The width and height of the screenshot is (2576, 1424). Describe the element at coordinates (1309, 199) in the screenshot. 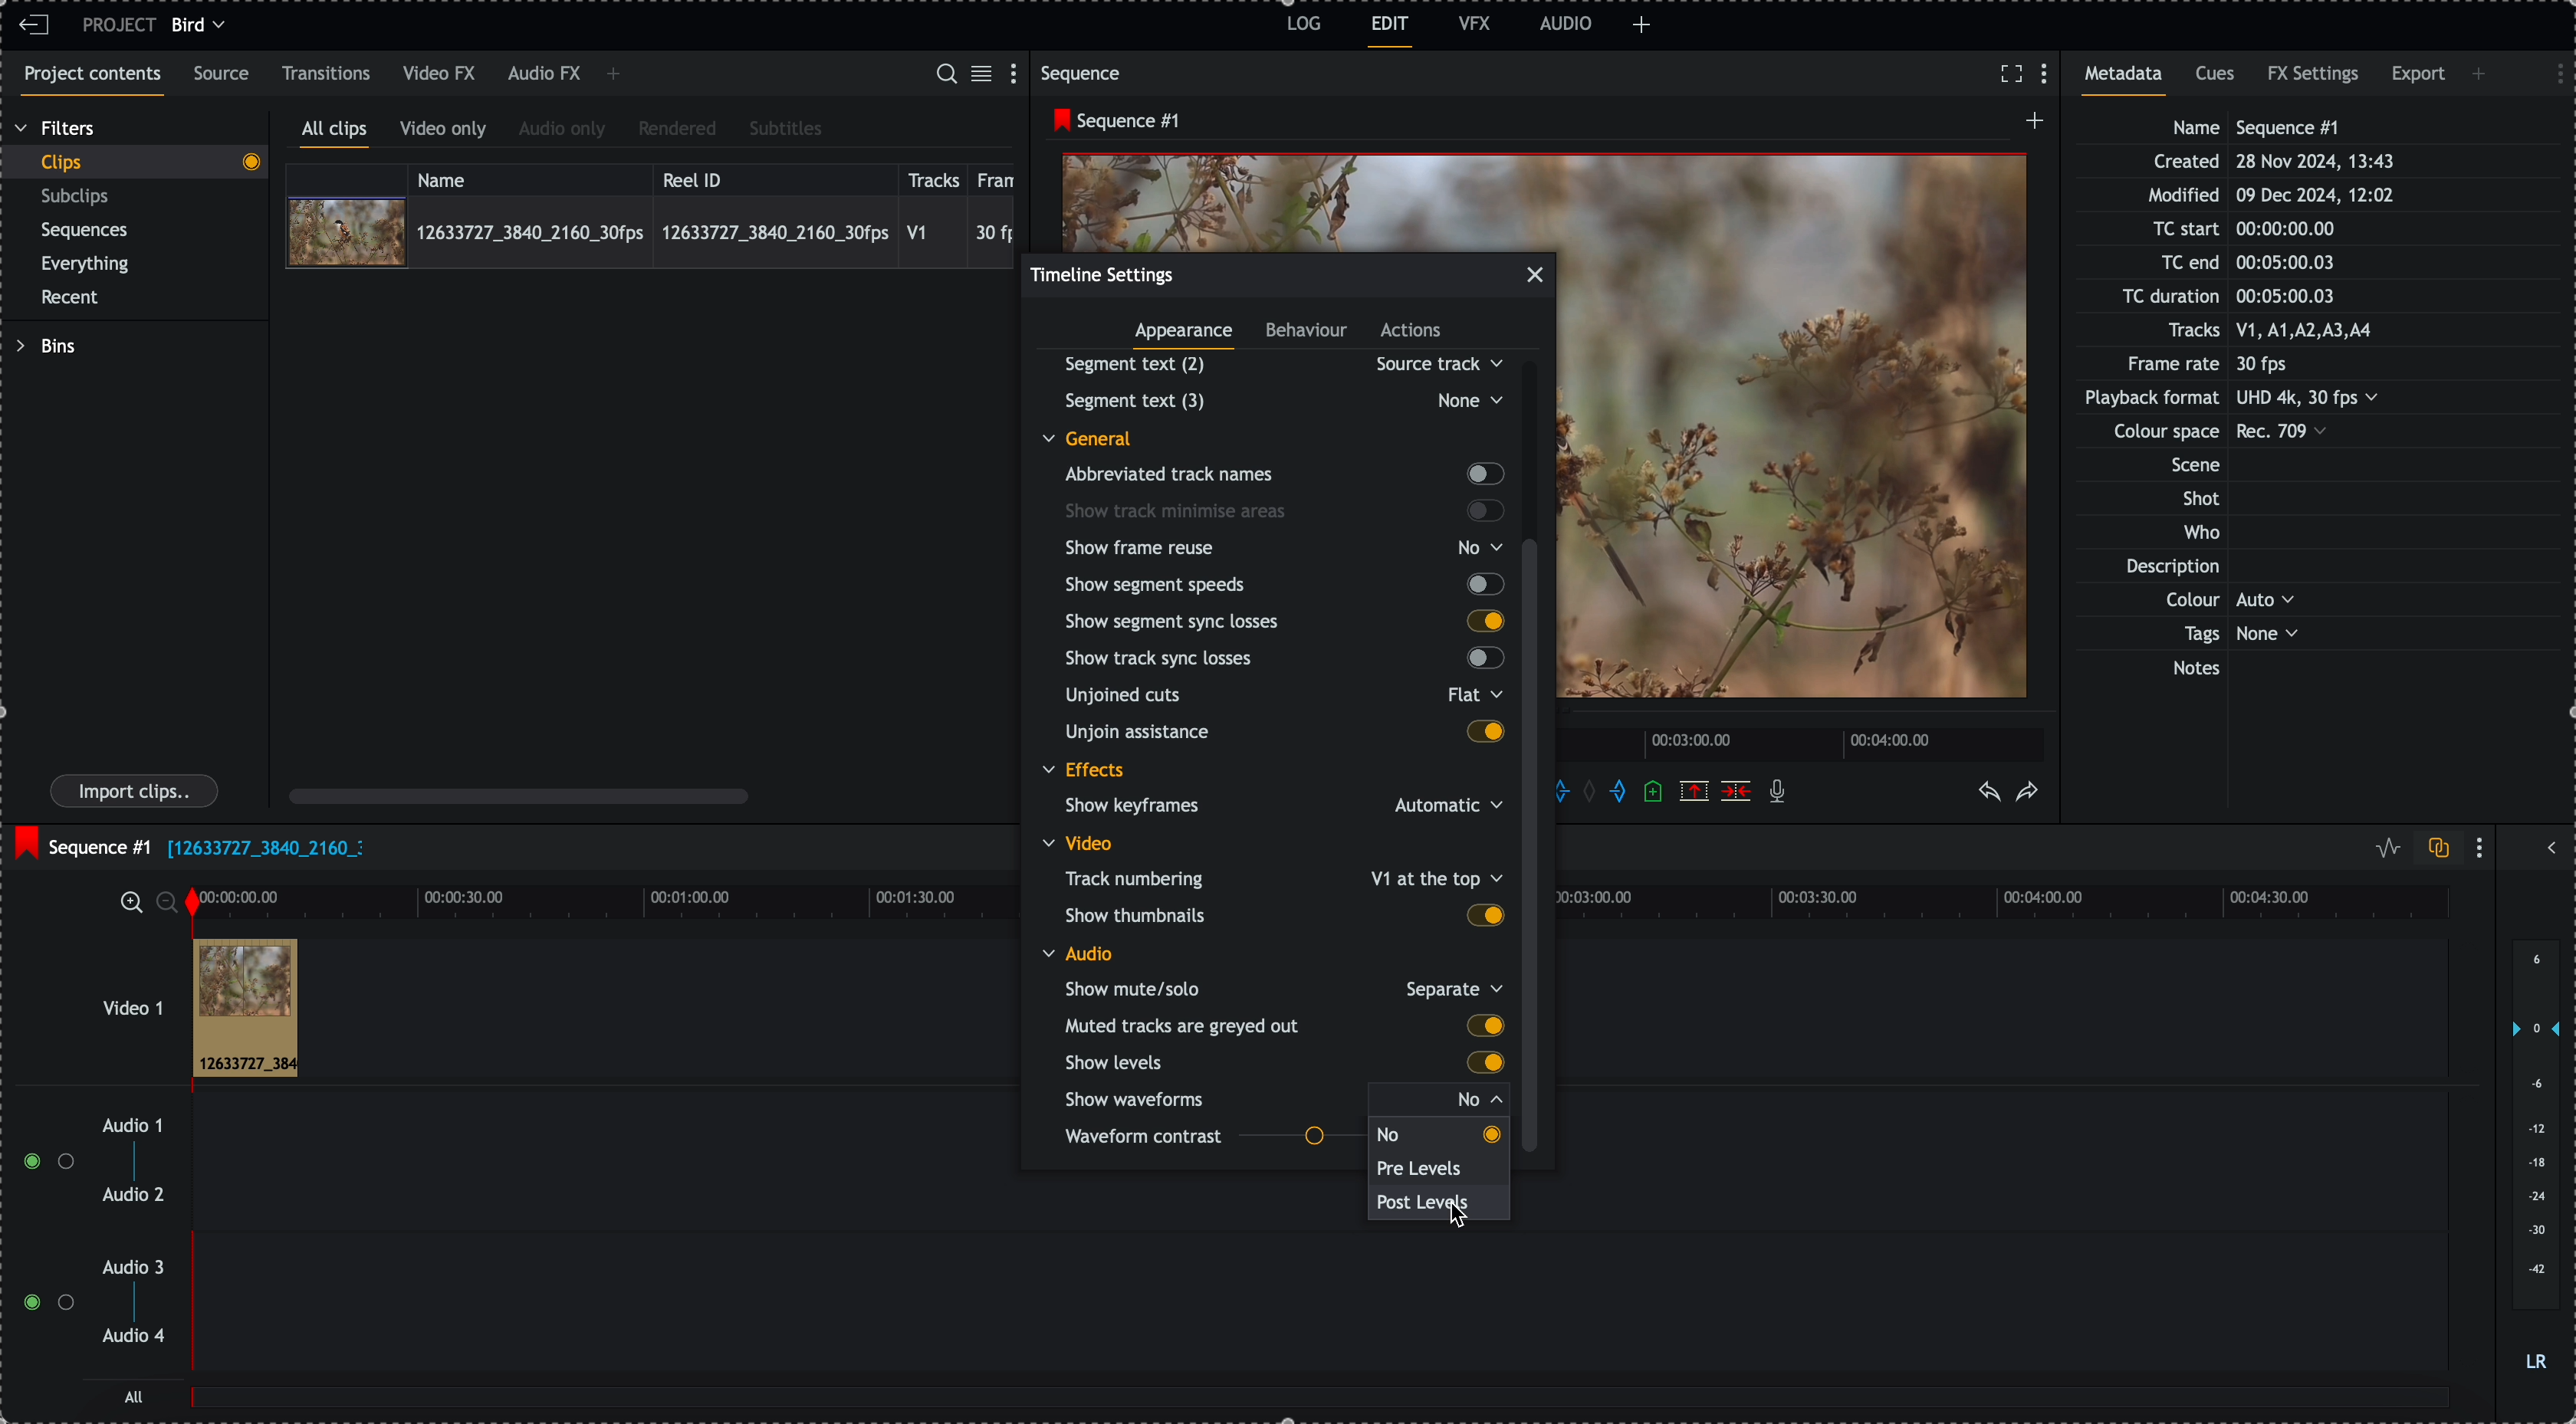

I see `video preview` at that location.